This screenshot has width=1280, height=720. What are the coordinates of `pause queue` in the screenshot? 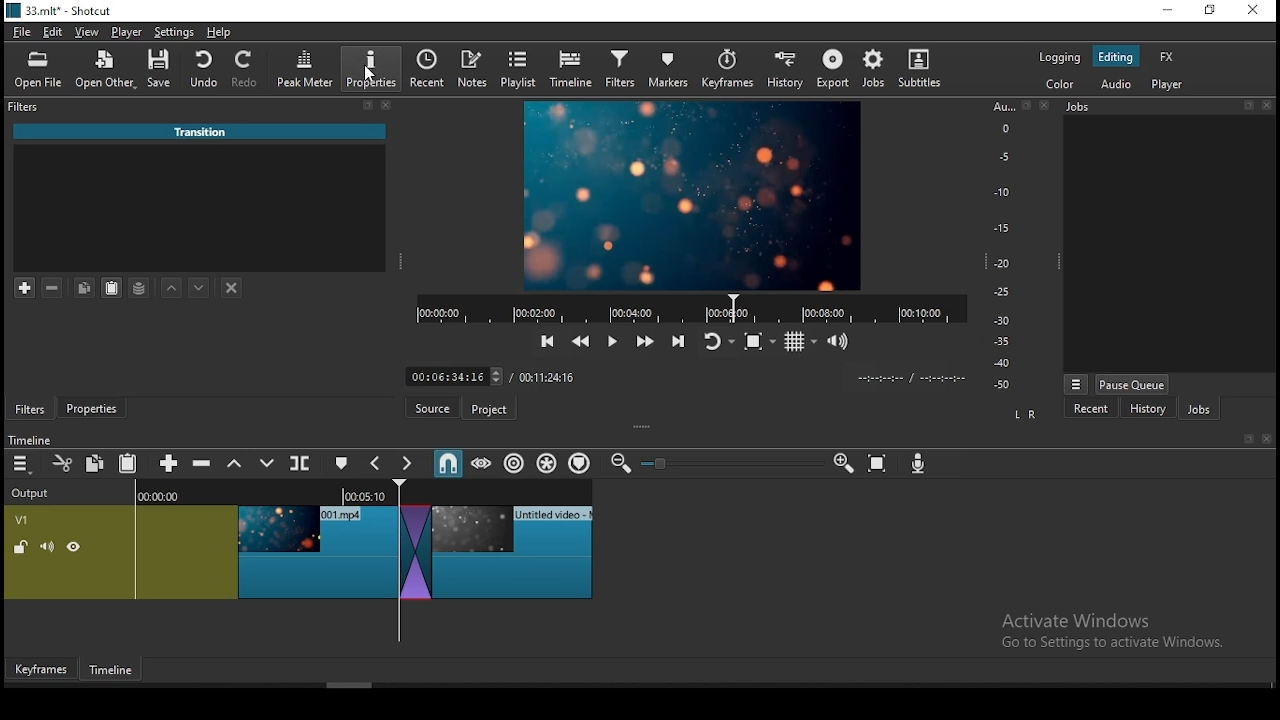 It's located at (1131, 384).